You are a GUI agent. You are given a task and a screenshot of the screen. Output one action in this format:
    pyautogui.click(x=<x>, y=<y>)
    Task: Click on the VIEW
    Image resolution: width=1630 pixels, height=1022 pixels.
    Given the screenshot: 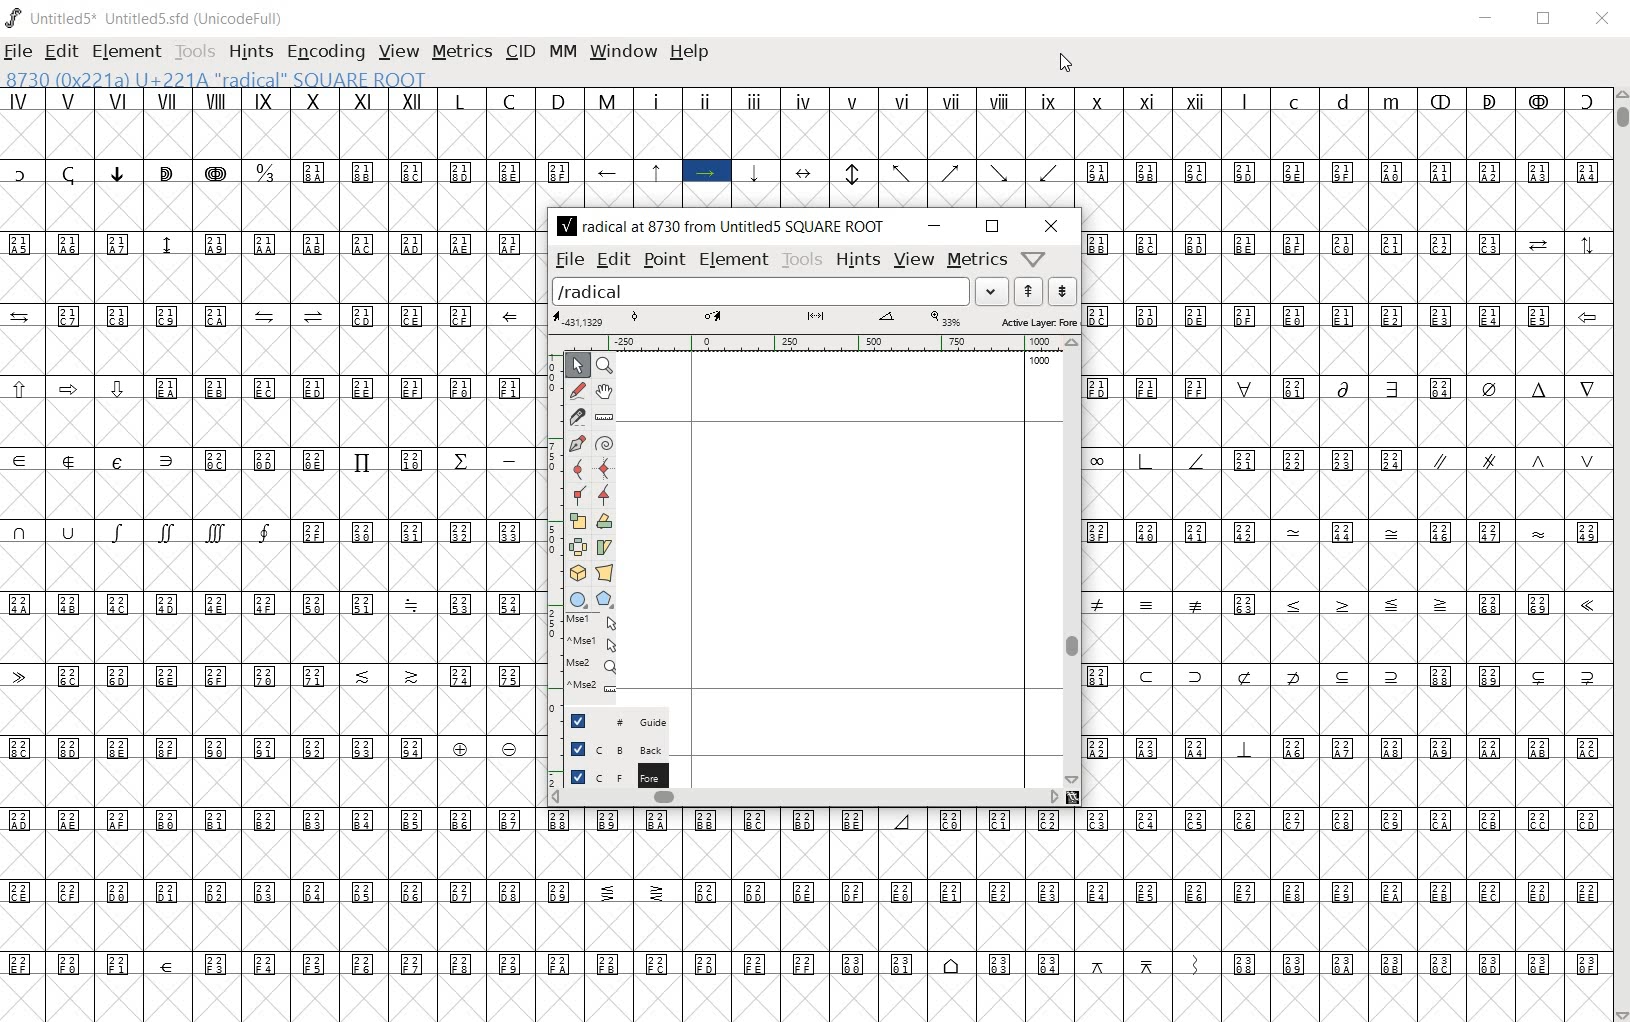 What is the action you would take?
    pyautogui.click(x=397, y=52)
    